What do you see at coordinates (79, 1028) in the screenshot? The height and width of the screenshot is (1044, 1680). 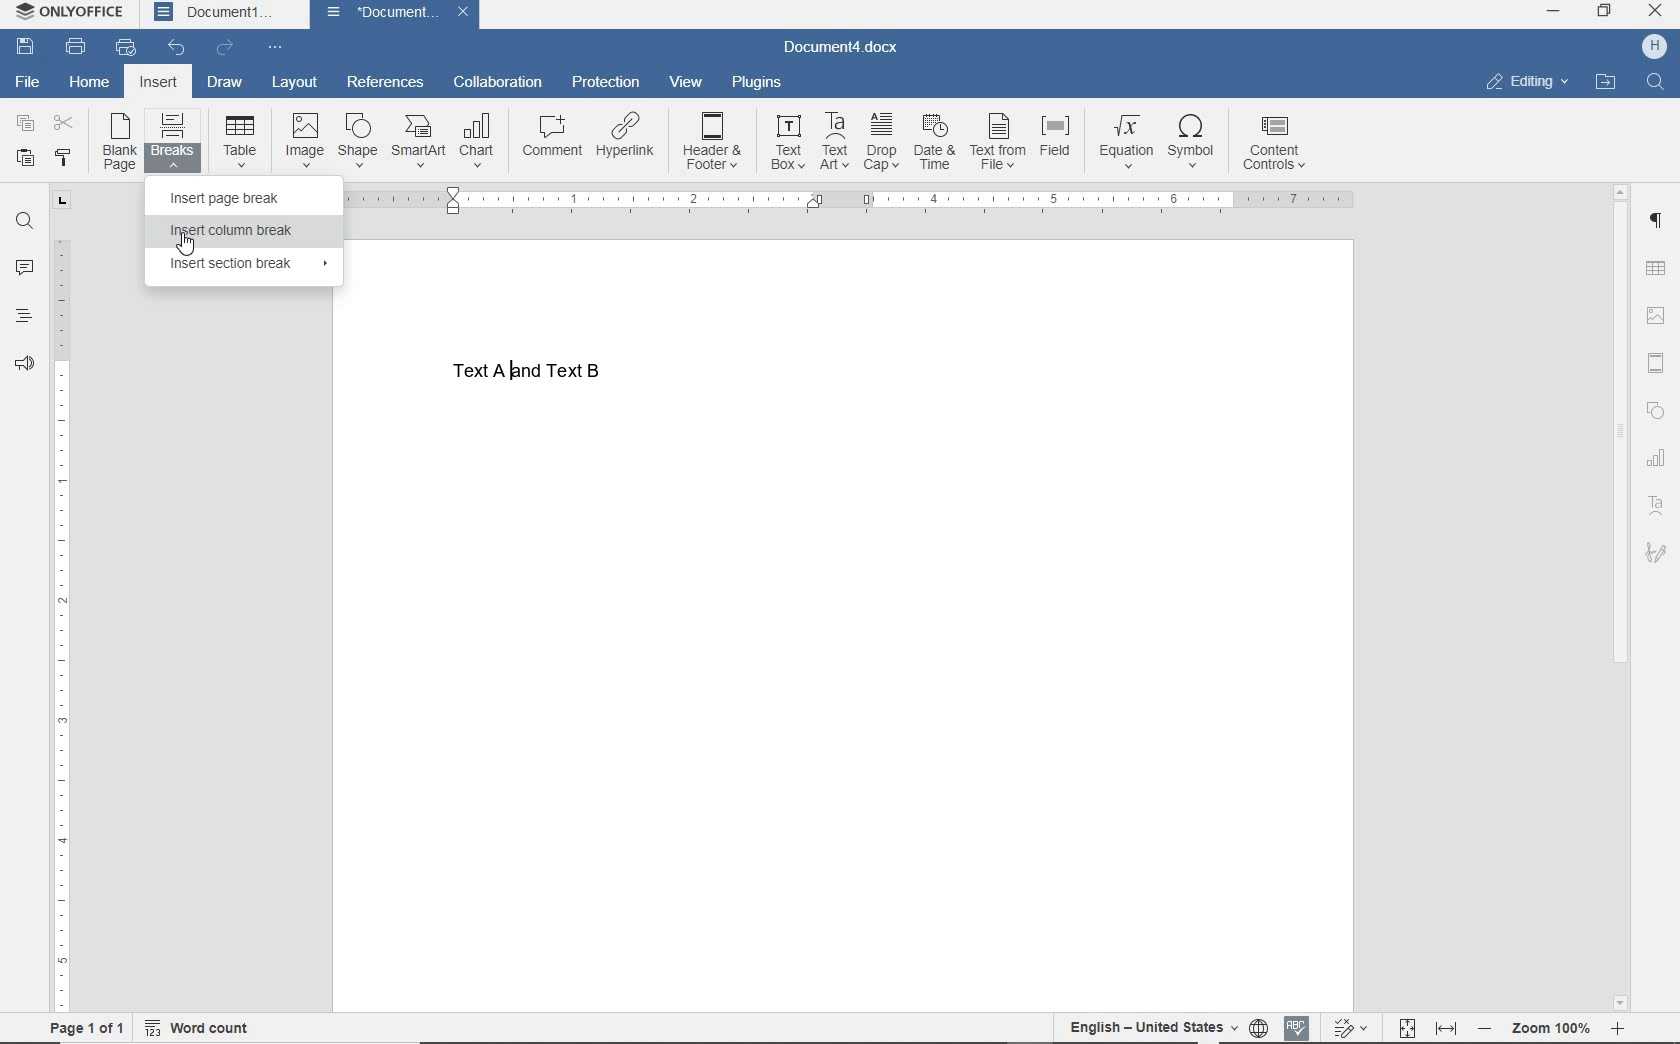 I see `PAGE 1 OF 1` at bounding box center [79, 1028].